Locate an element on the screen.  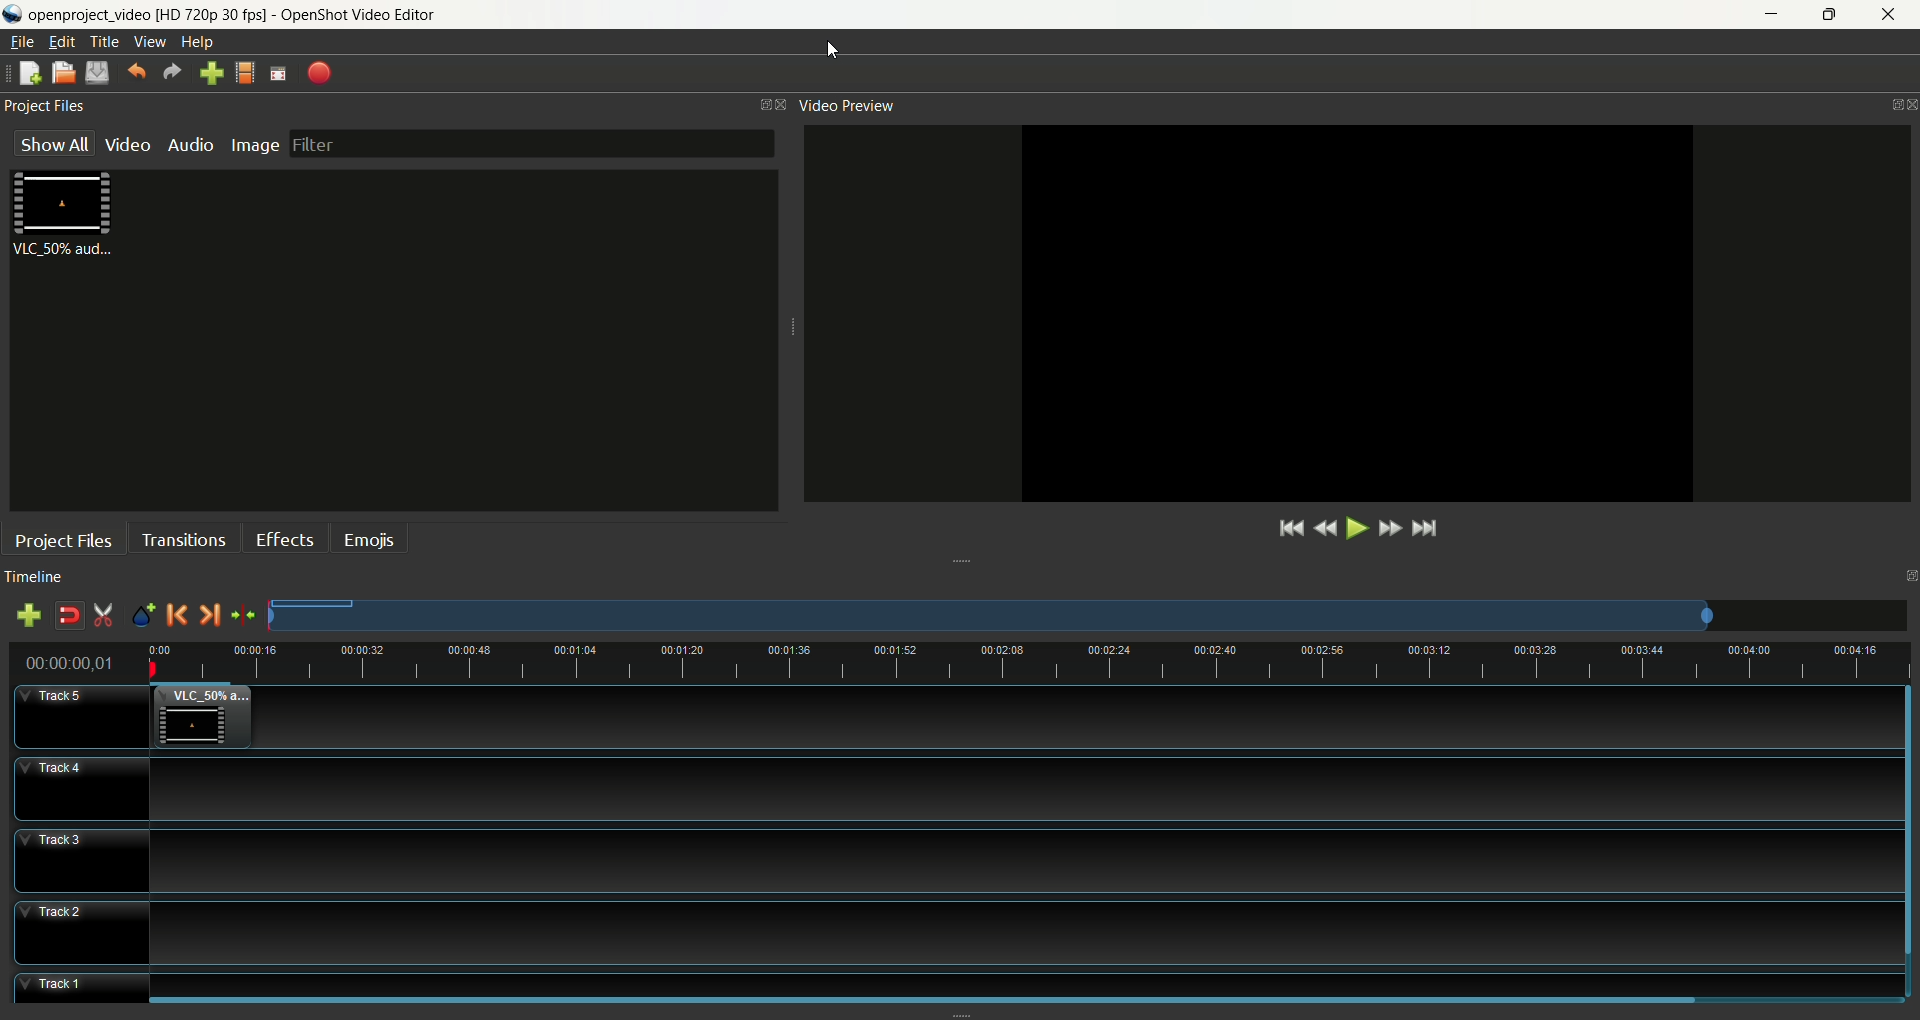
maximize is located at coordinates (1882, 101).